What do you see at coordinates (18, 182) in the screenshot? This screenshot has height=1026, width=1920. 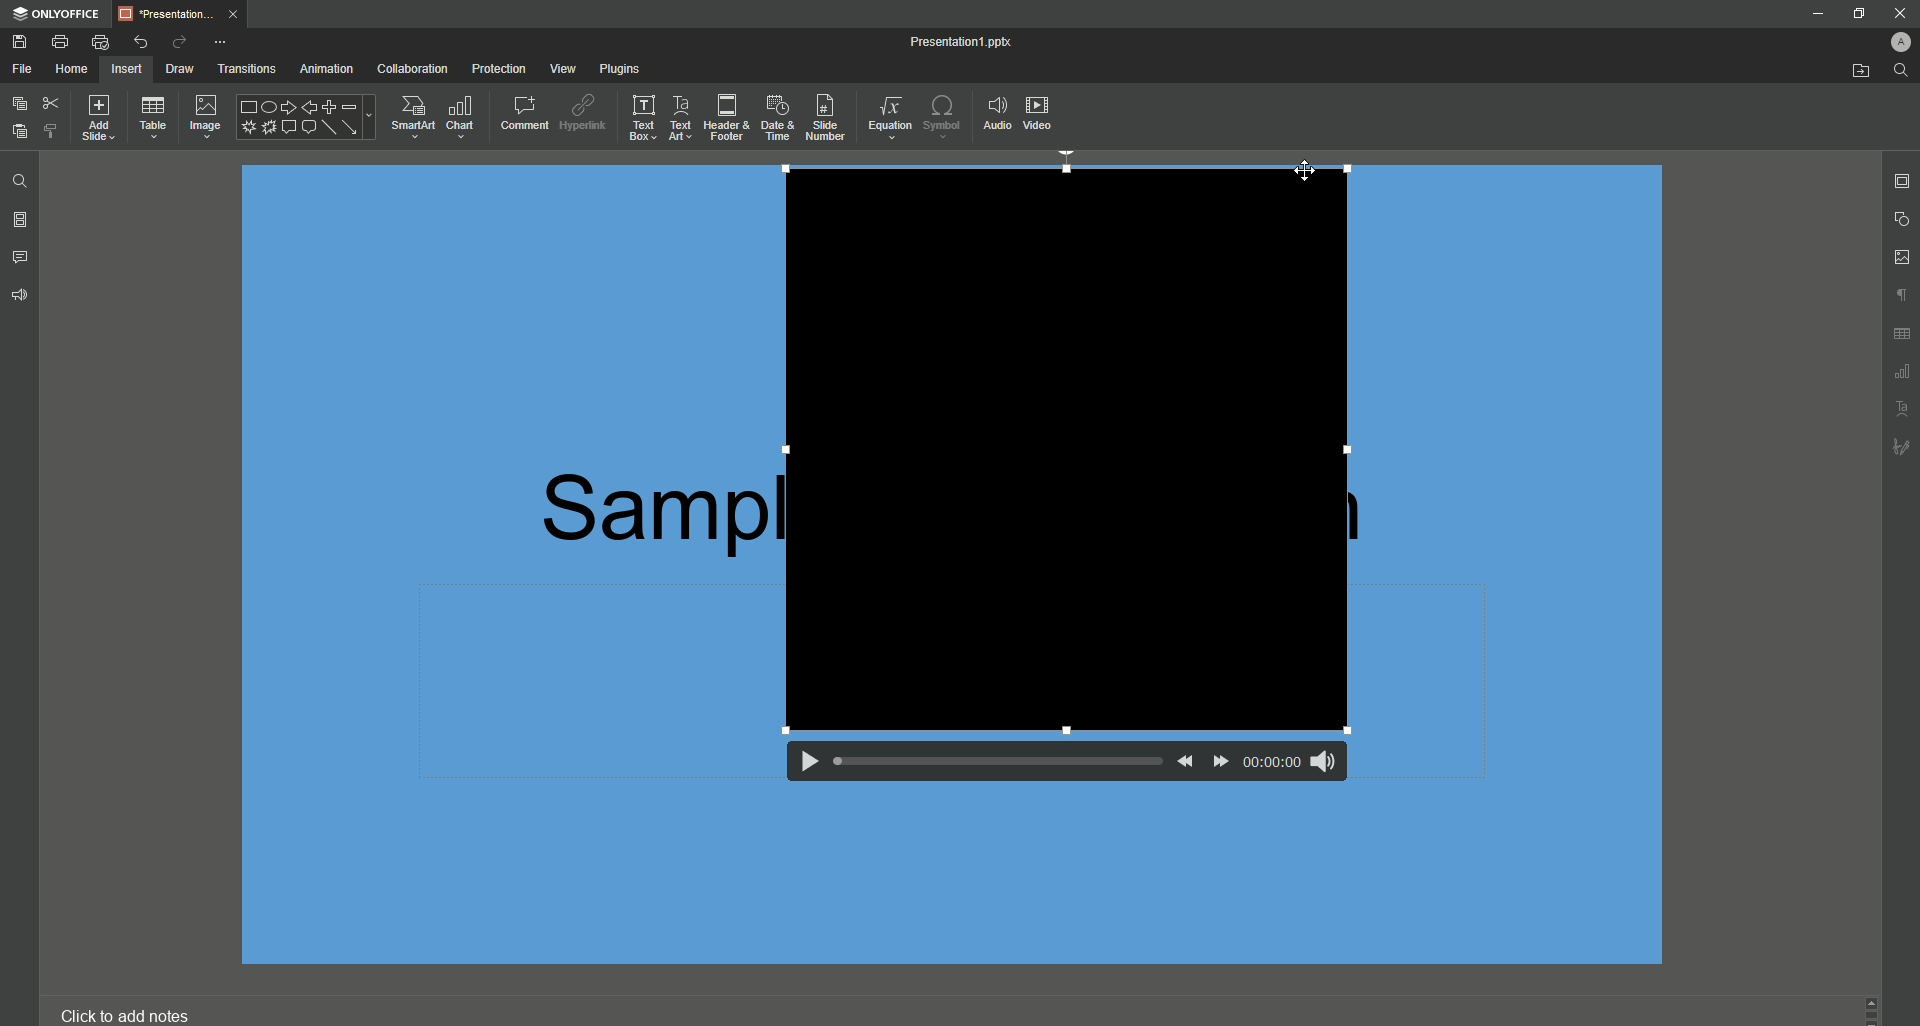 I see `Find` at bounding box center [18, 182].